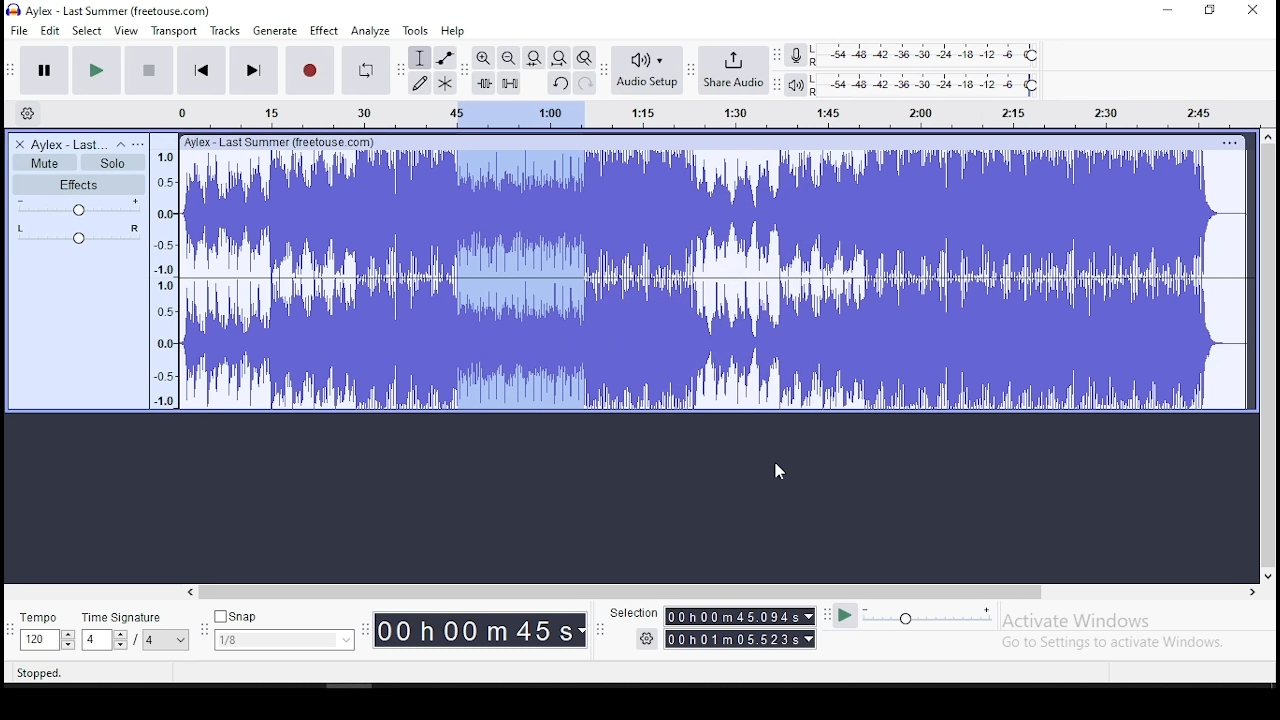 The width and height of the screenshot is (1280, 720). Describe the element at coordinates (254, 71) in the screenshot. I see `skip to end` at that location.